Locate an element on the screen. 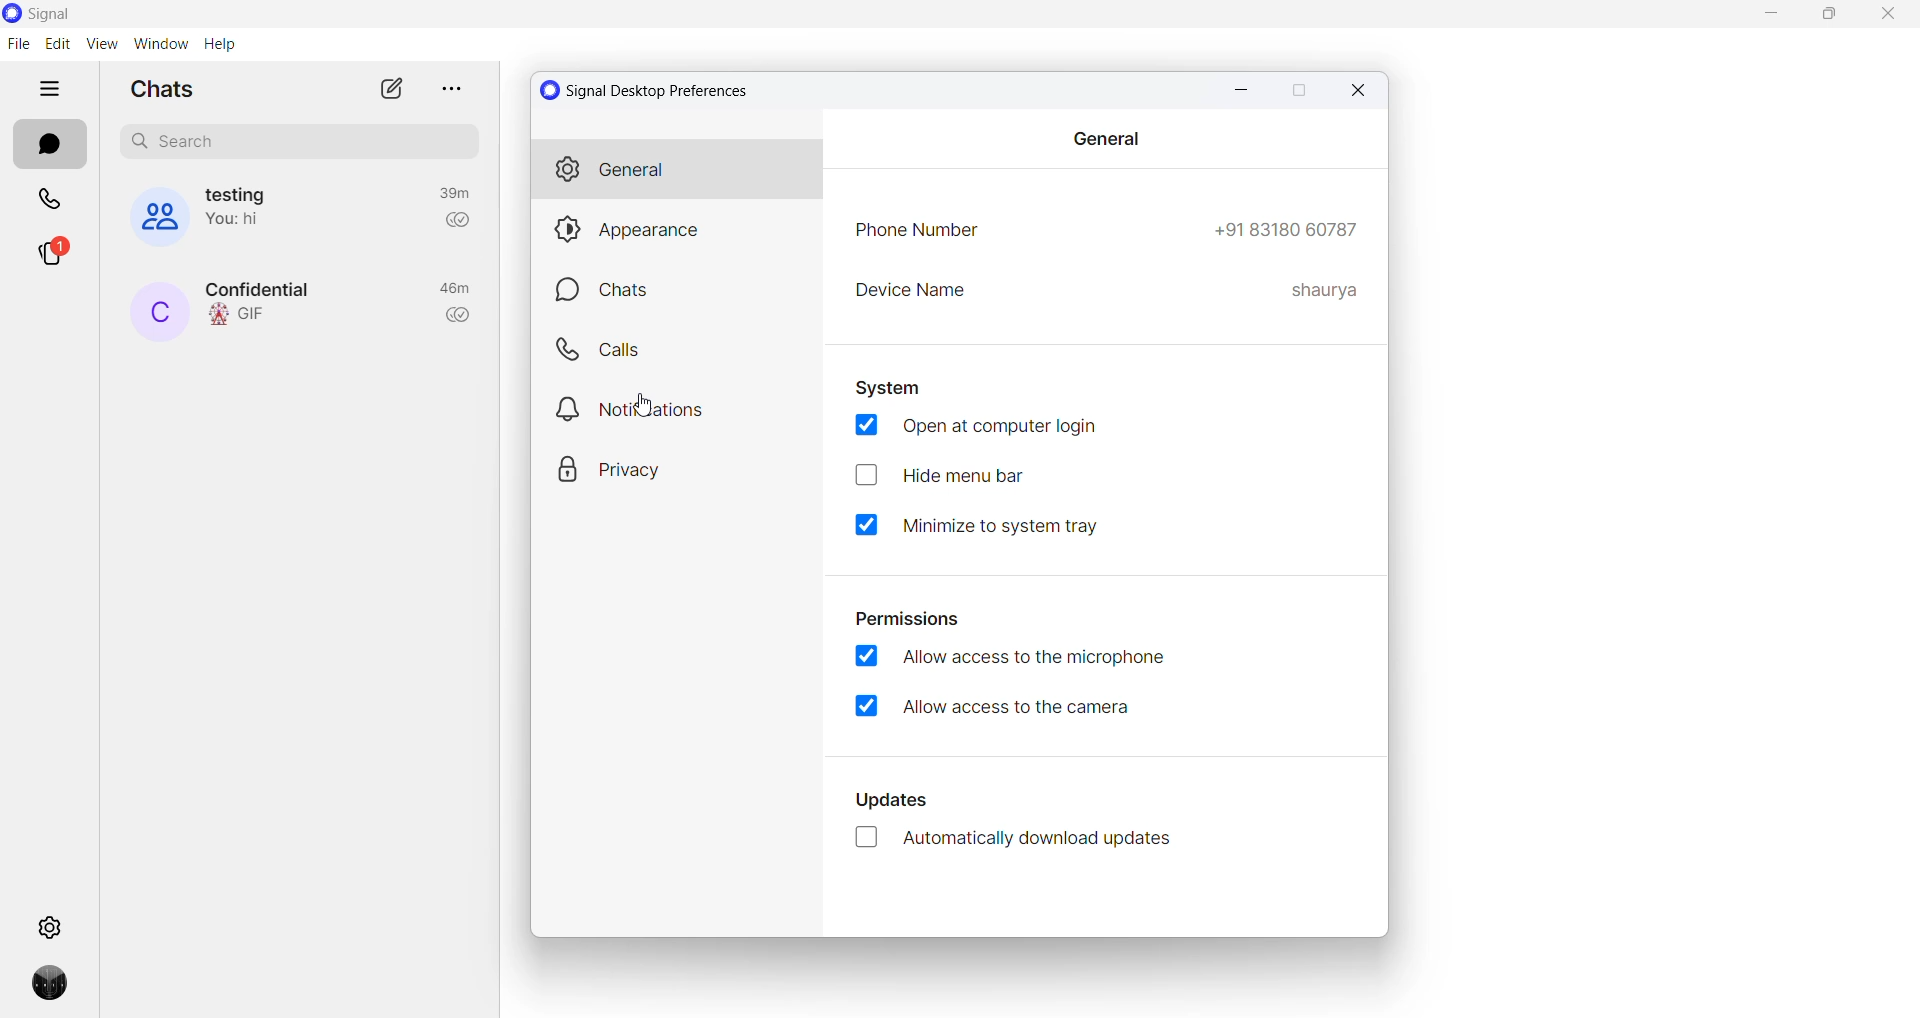 This screenshot has width=1920, height=1018. last message is located at coordinates (243, 222).